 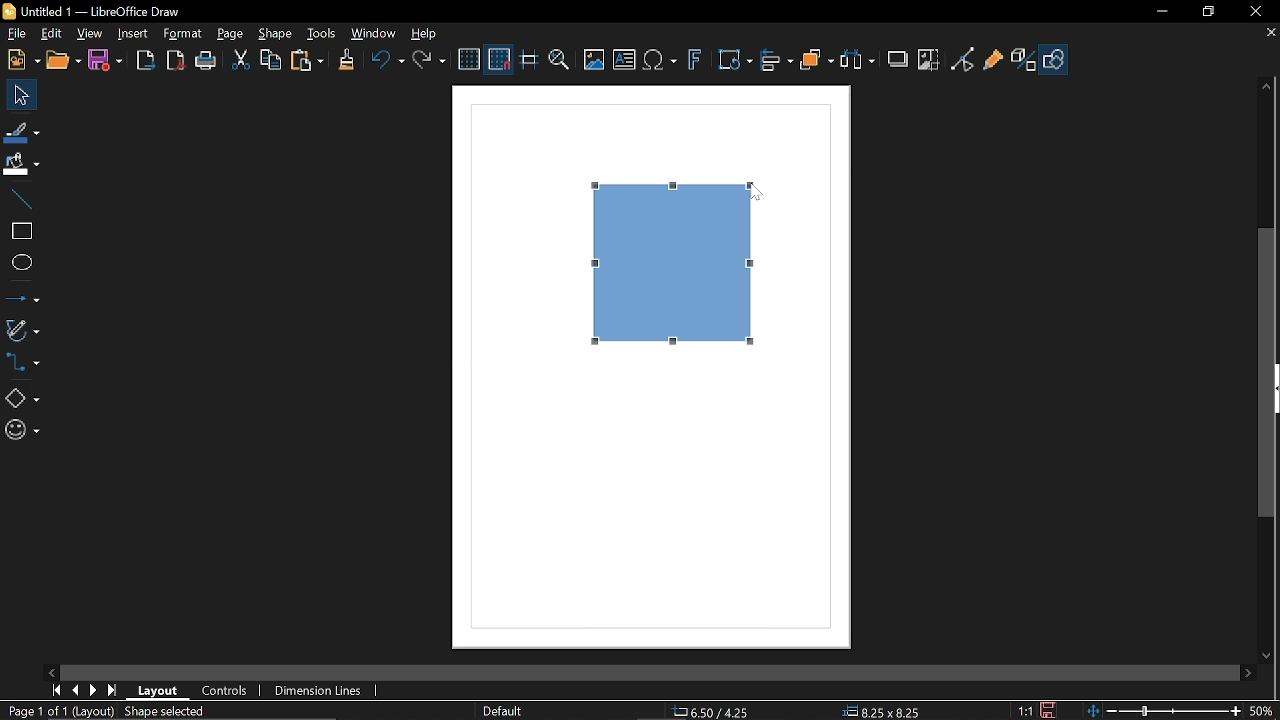 What do you see at coordinates (322, 33) in the screenshot?
I see `Tools` at bounding box center [322, 33].